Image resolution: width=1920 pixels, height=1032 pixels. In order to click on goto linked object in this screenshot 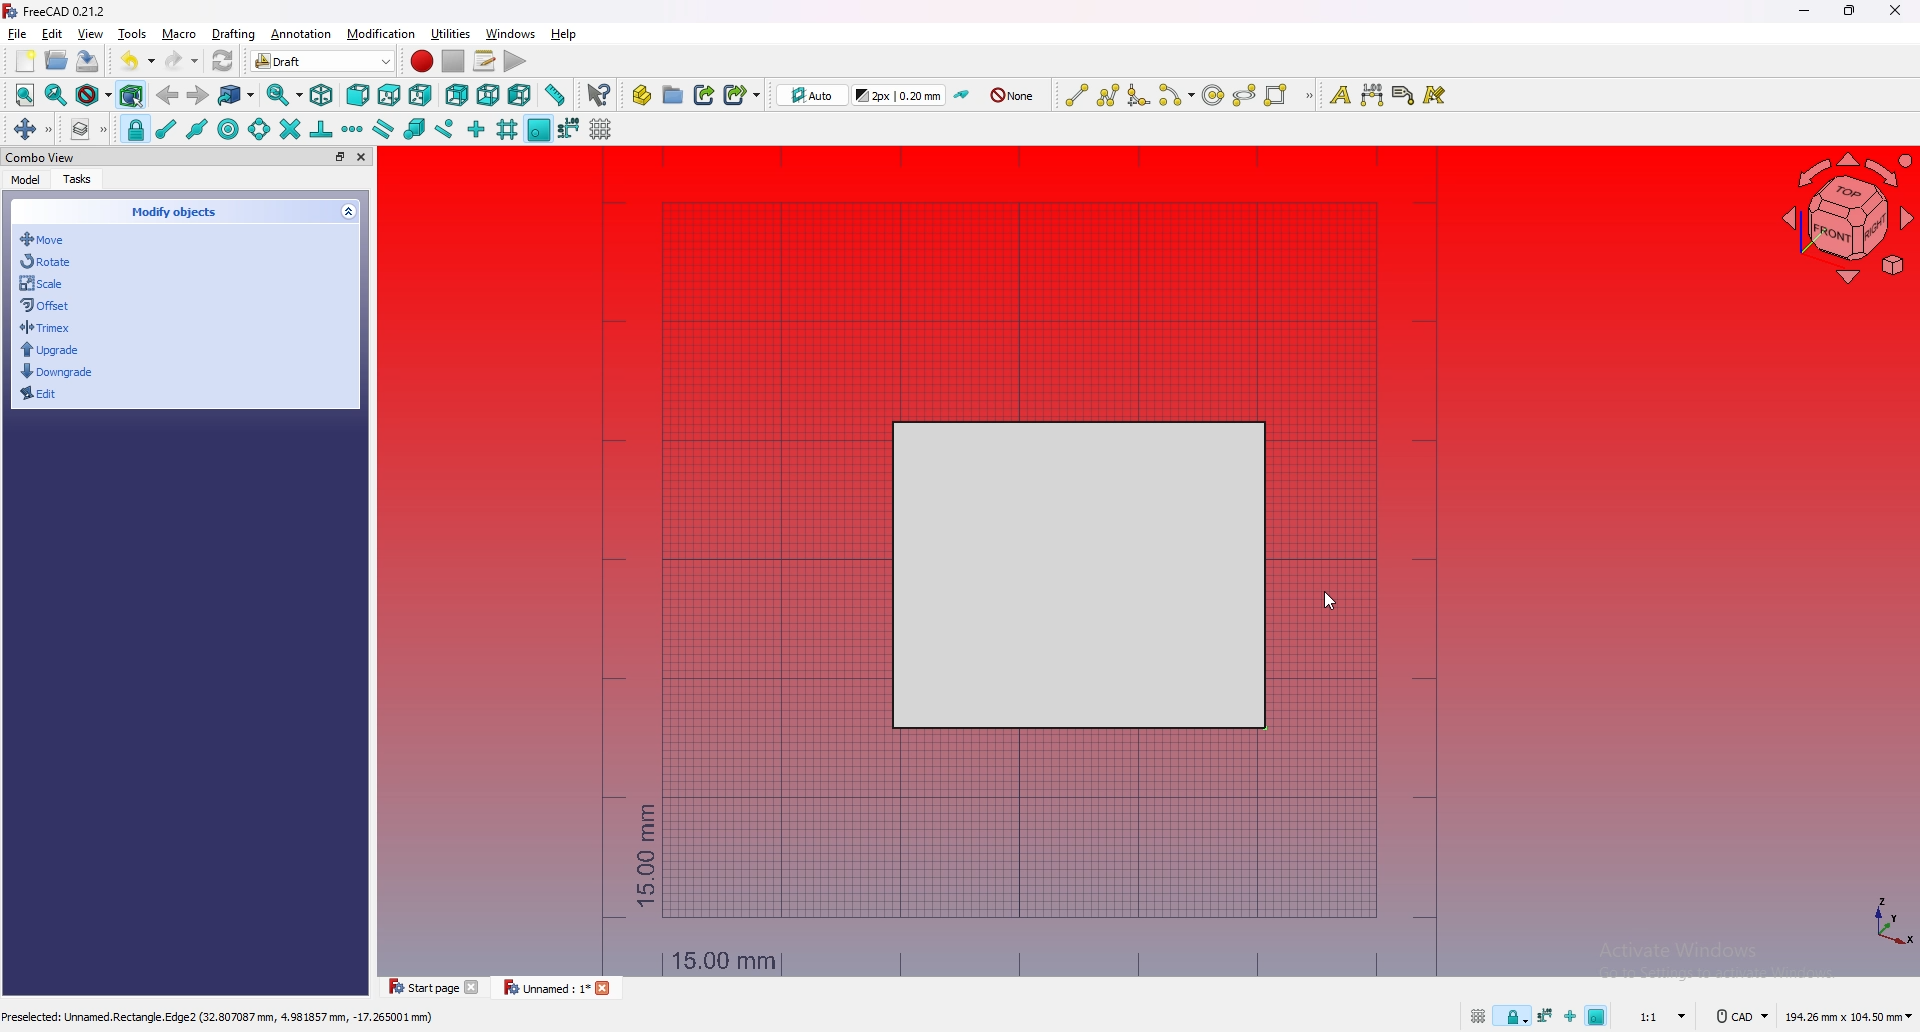, I will do `click(238, 96)`.